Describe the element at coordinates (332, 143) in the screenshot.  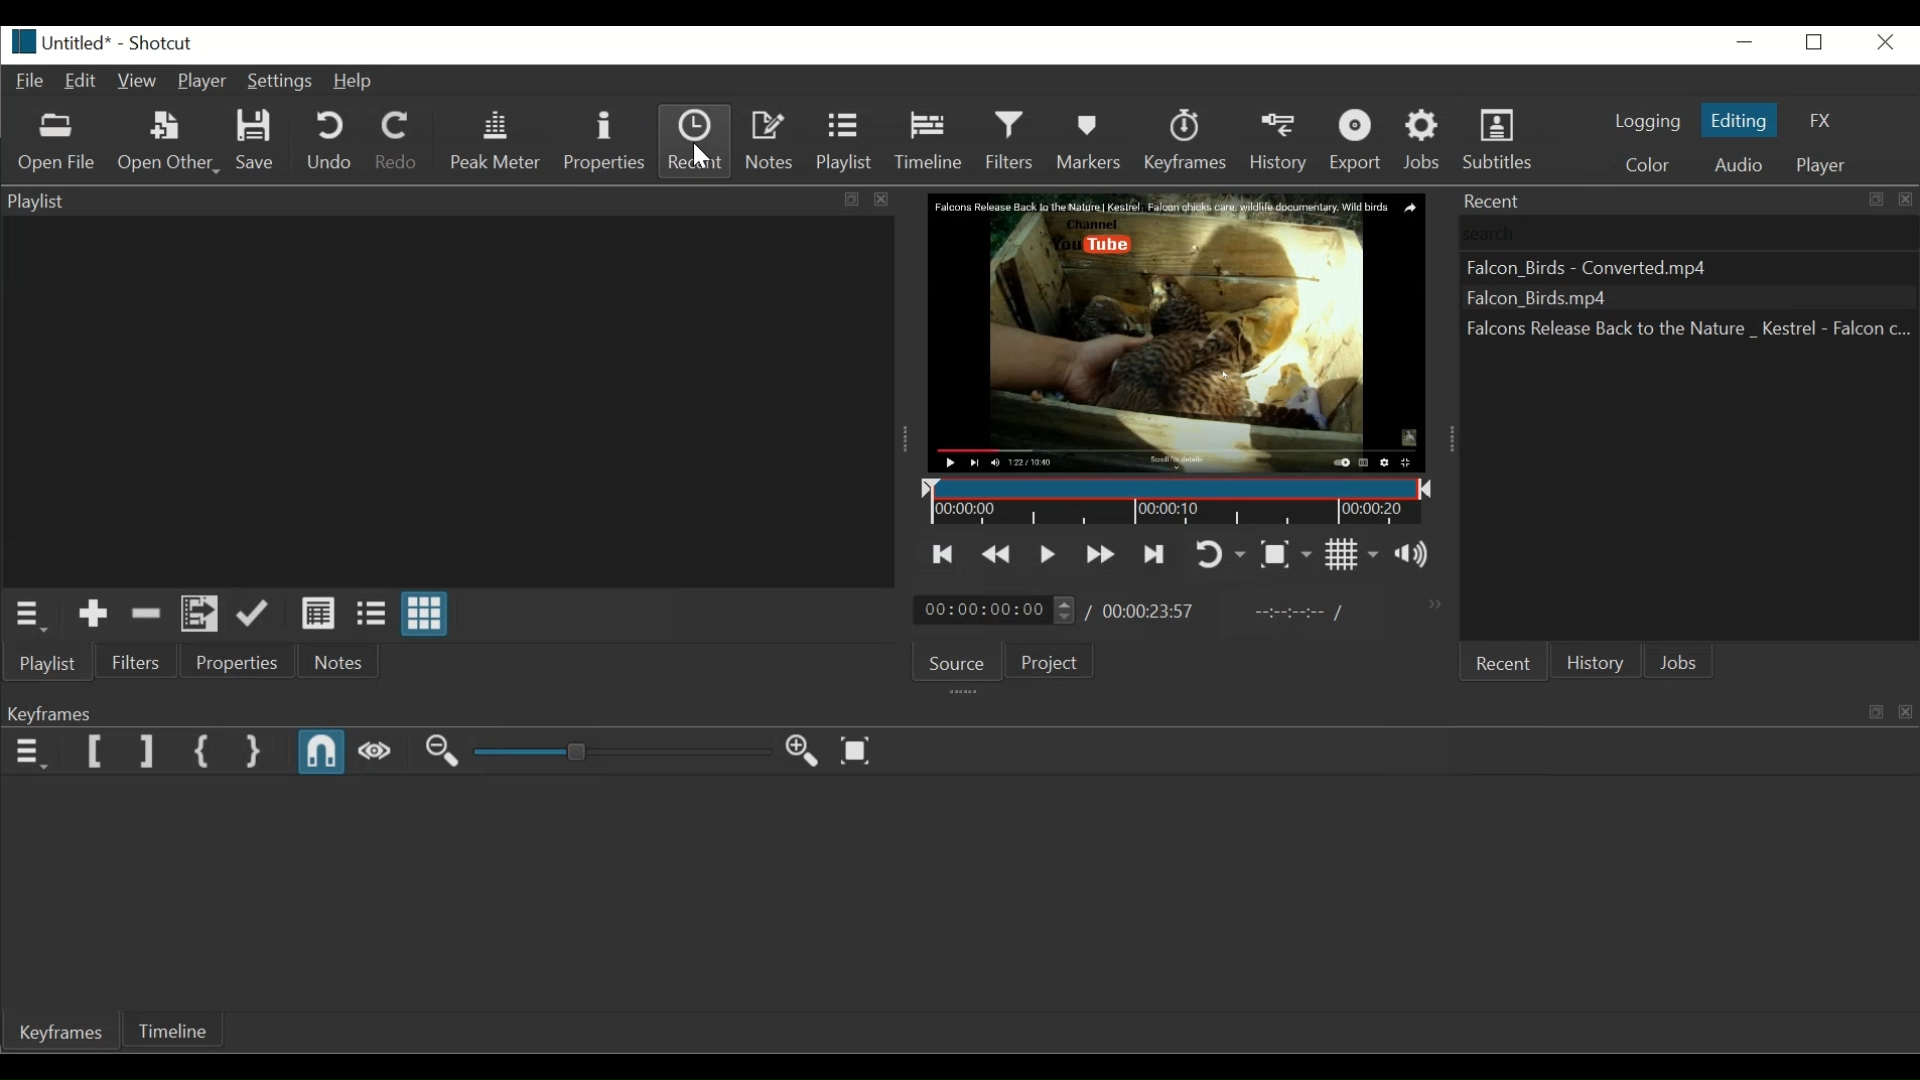
I see `Undo` at that location.